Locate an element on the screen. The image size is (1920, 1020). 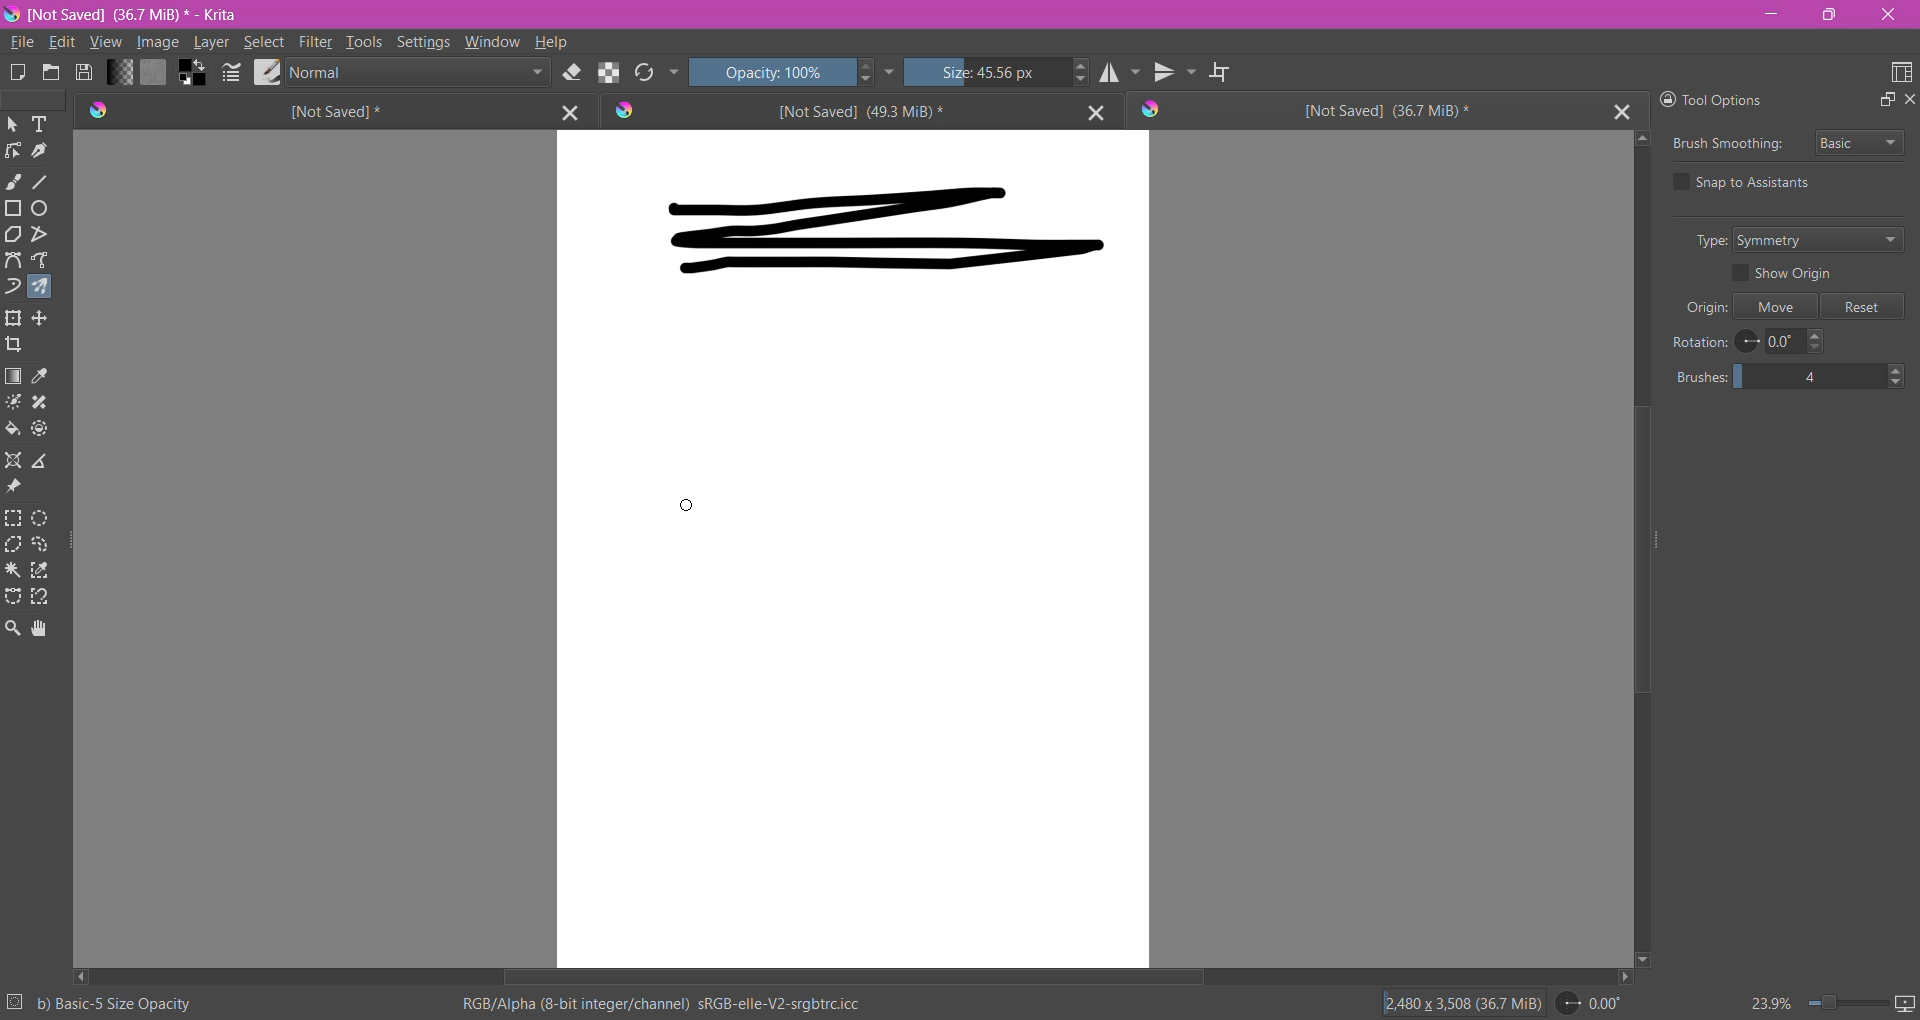
Minimize is located at coordinates (1770, 13).